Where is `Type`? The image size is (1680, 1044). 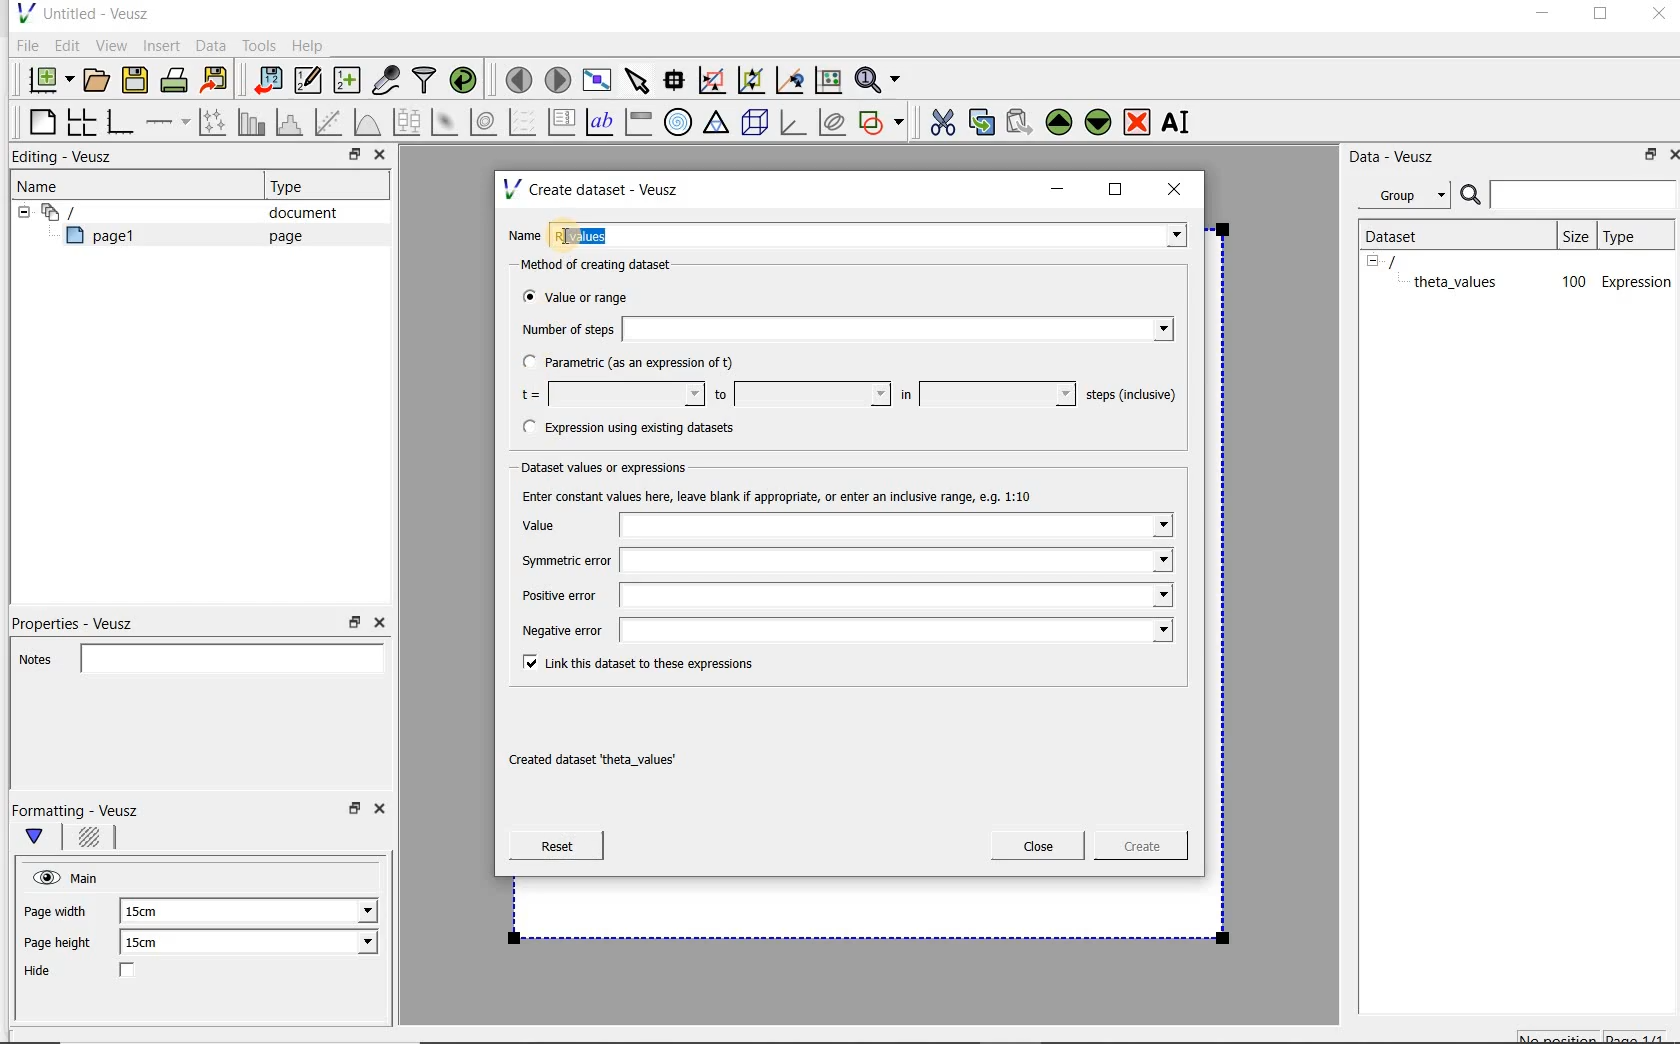 Type is located at coordinates (1633, 235).